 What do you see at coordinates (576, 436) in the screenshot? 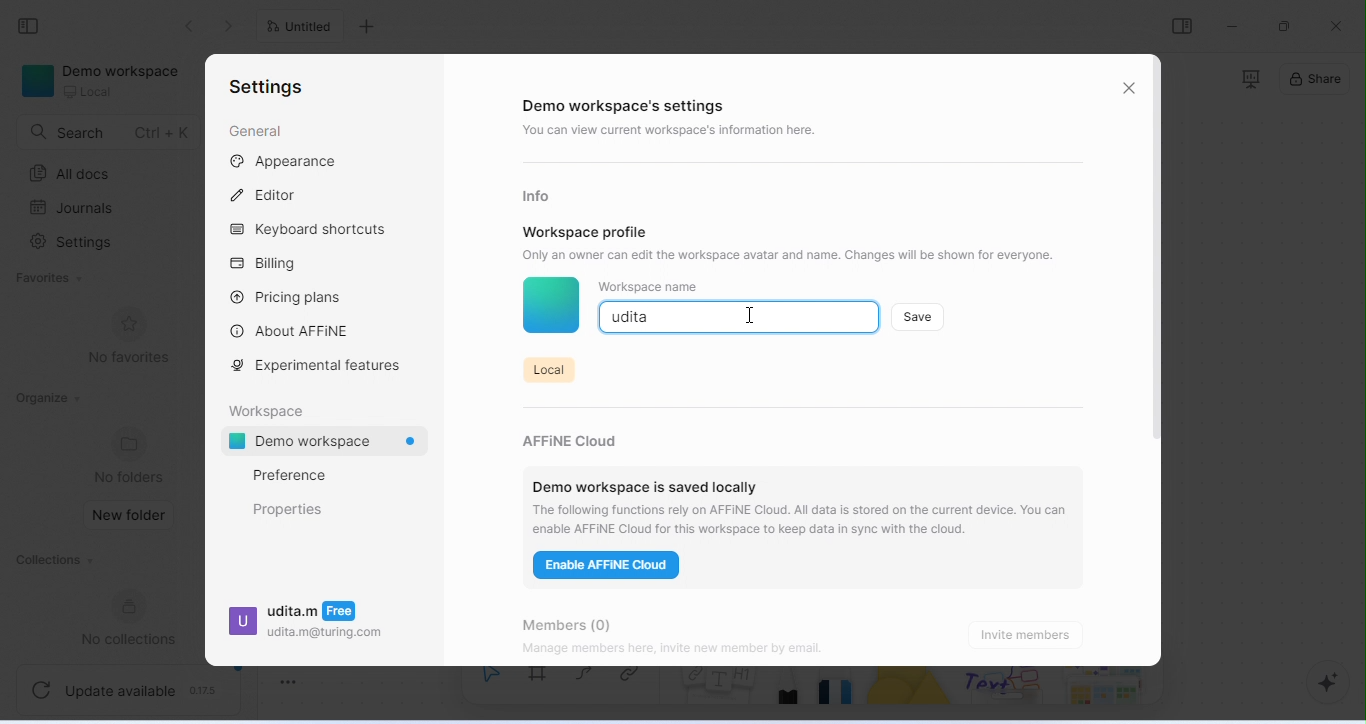
I see `affine cloud` at bounding box center [576, 436].